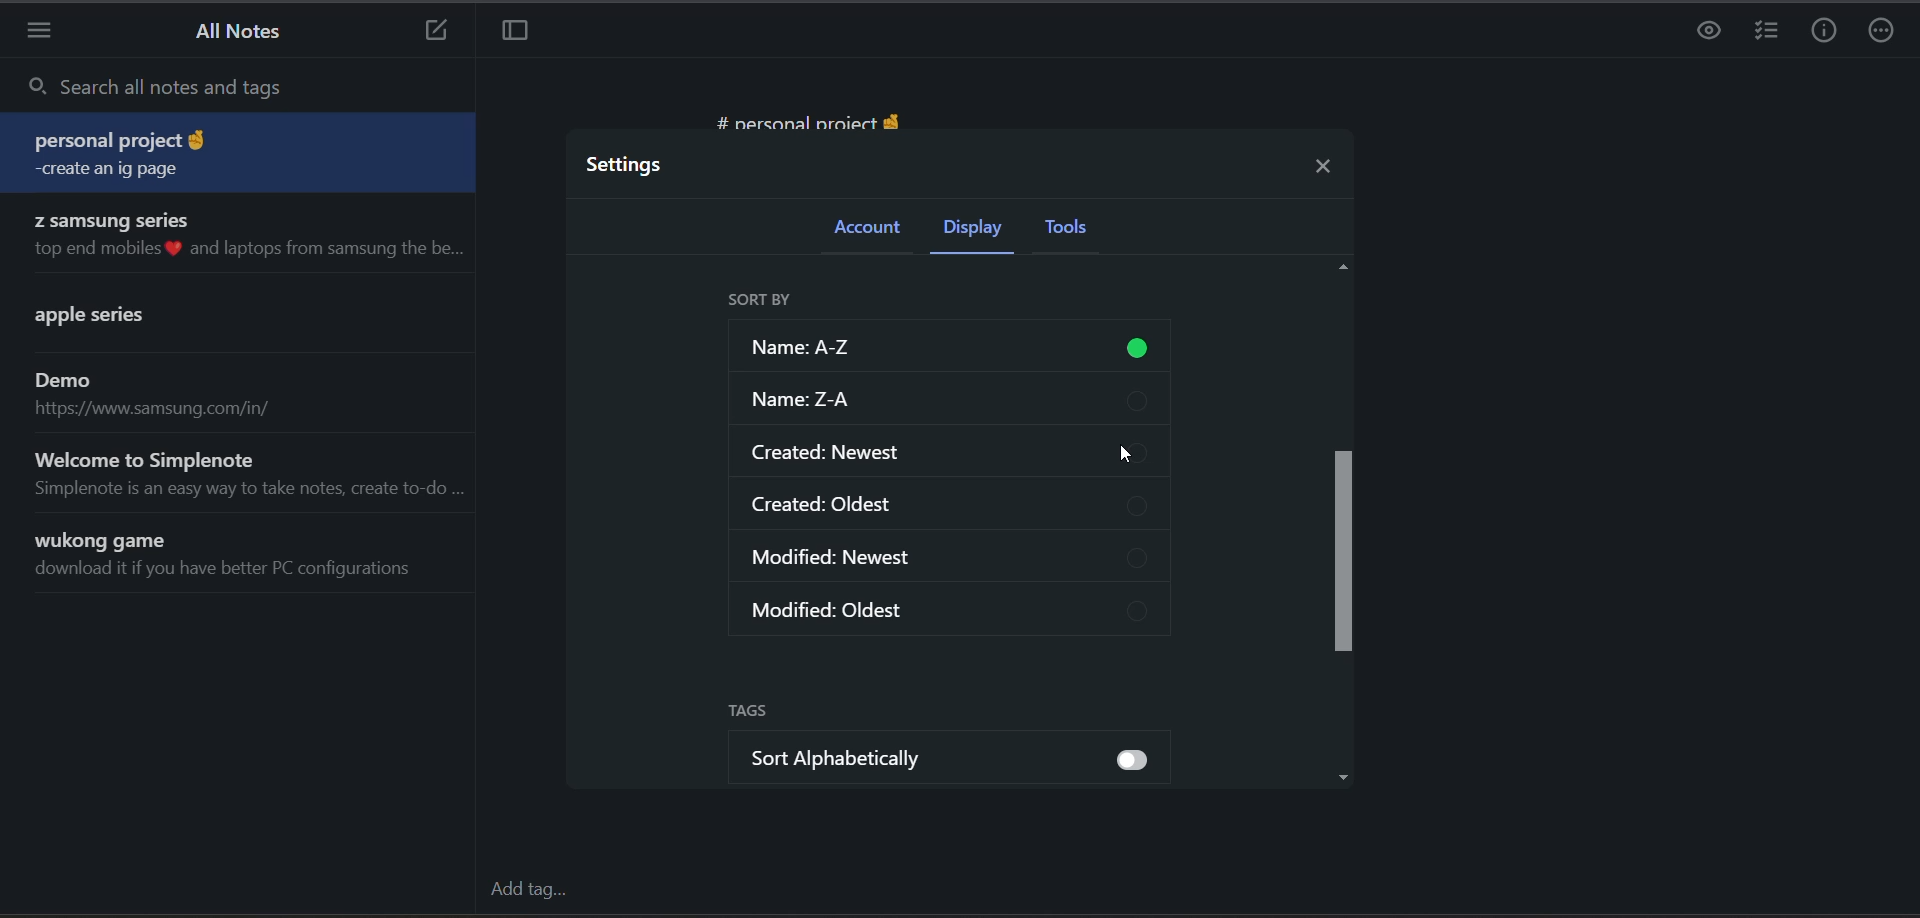 The height and width of the screenshot is (918, 1920). I want to click on note title and preview, so click(241, 156).